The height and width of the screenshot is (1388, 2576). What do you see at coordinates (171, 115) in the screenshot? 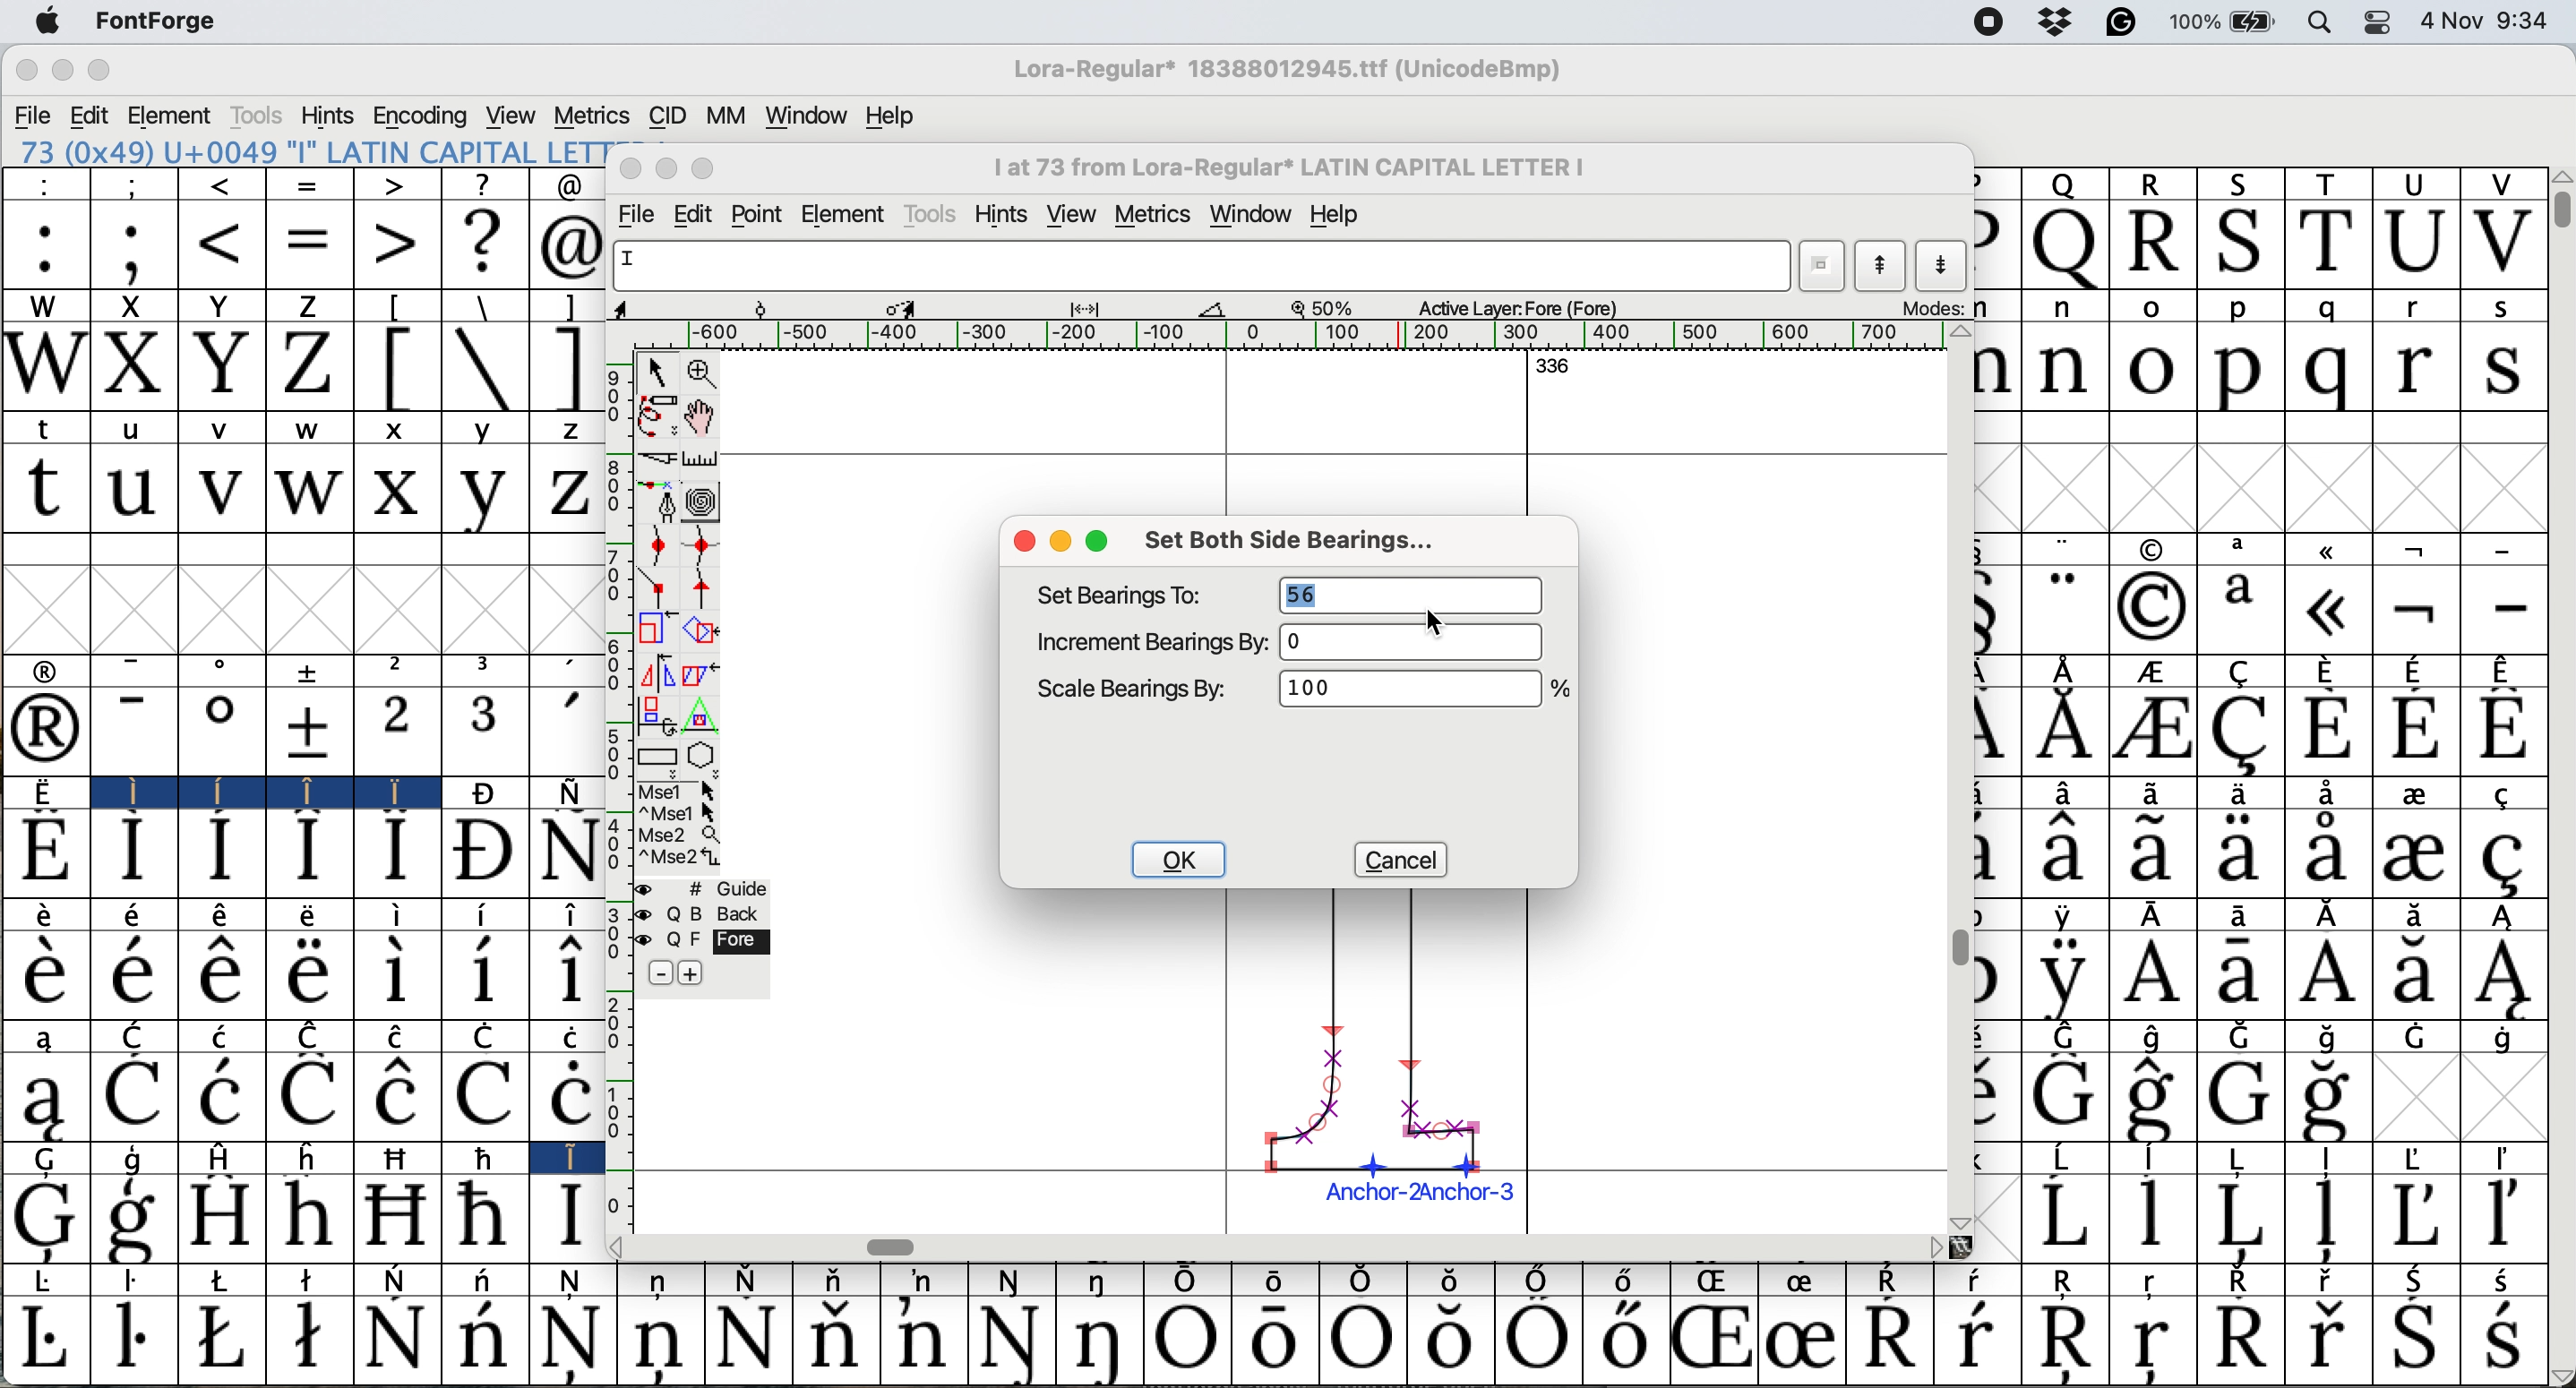
I see `element` at bounding box center [171, 115].